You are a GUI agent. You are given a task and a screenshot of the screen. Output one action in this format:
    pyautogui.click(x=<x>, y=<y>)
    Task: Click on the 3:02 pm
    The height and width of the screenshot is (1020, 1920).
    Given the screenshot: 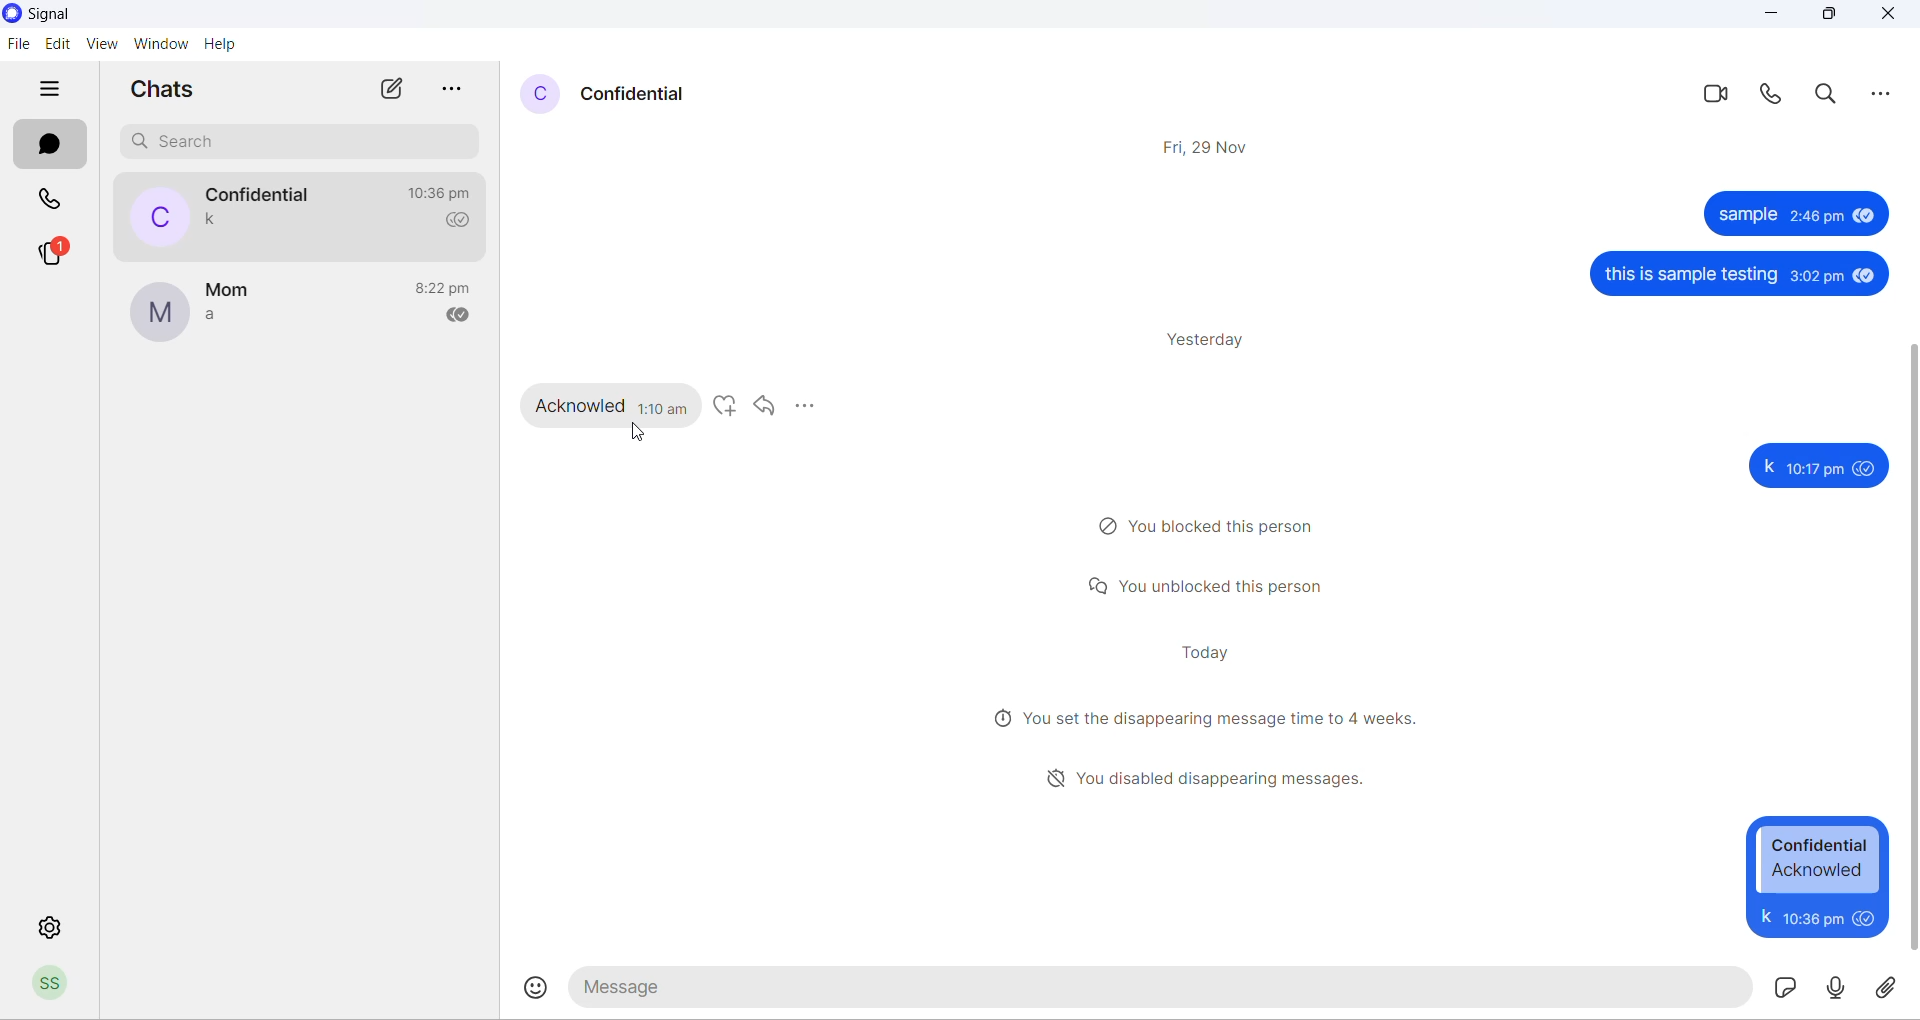 What is the action you would take?
    pyautogui.click(x=1816, y=277)
    